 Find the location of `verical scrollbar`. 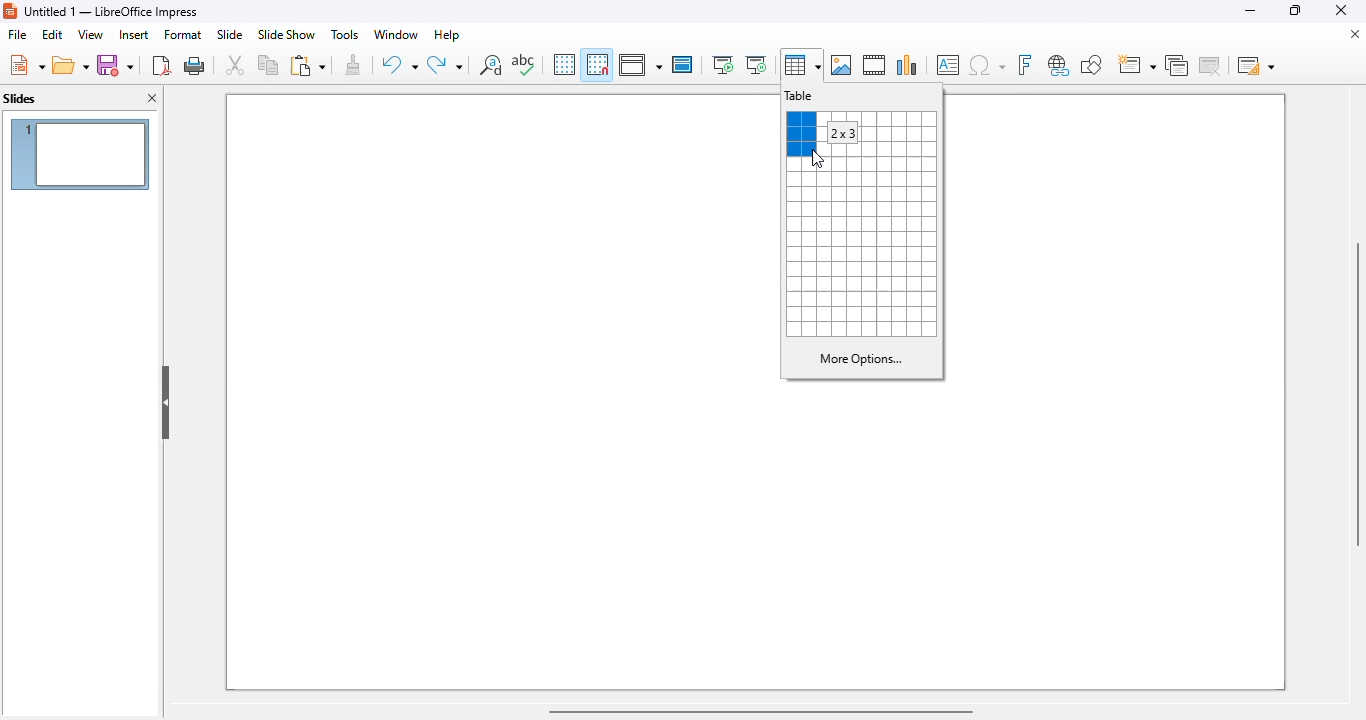

verical scrollbar is located at coordinates (1357, 395).